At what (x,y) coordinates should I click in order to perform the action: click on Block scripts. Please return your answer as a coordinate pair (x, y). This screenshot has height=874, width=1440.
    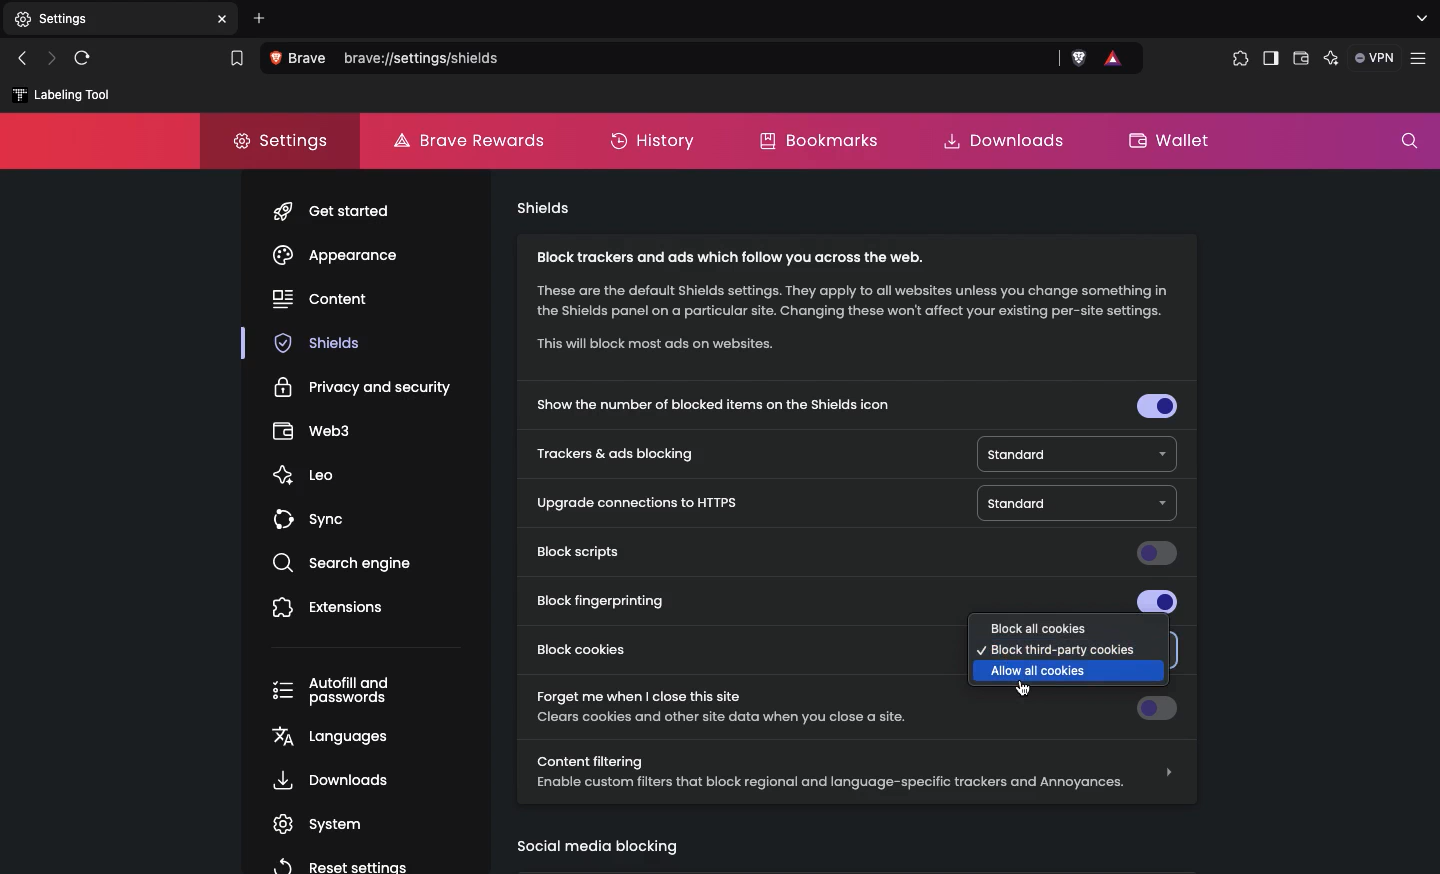
    Looking at the image, I should click on (854, 554).